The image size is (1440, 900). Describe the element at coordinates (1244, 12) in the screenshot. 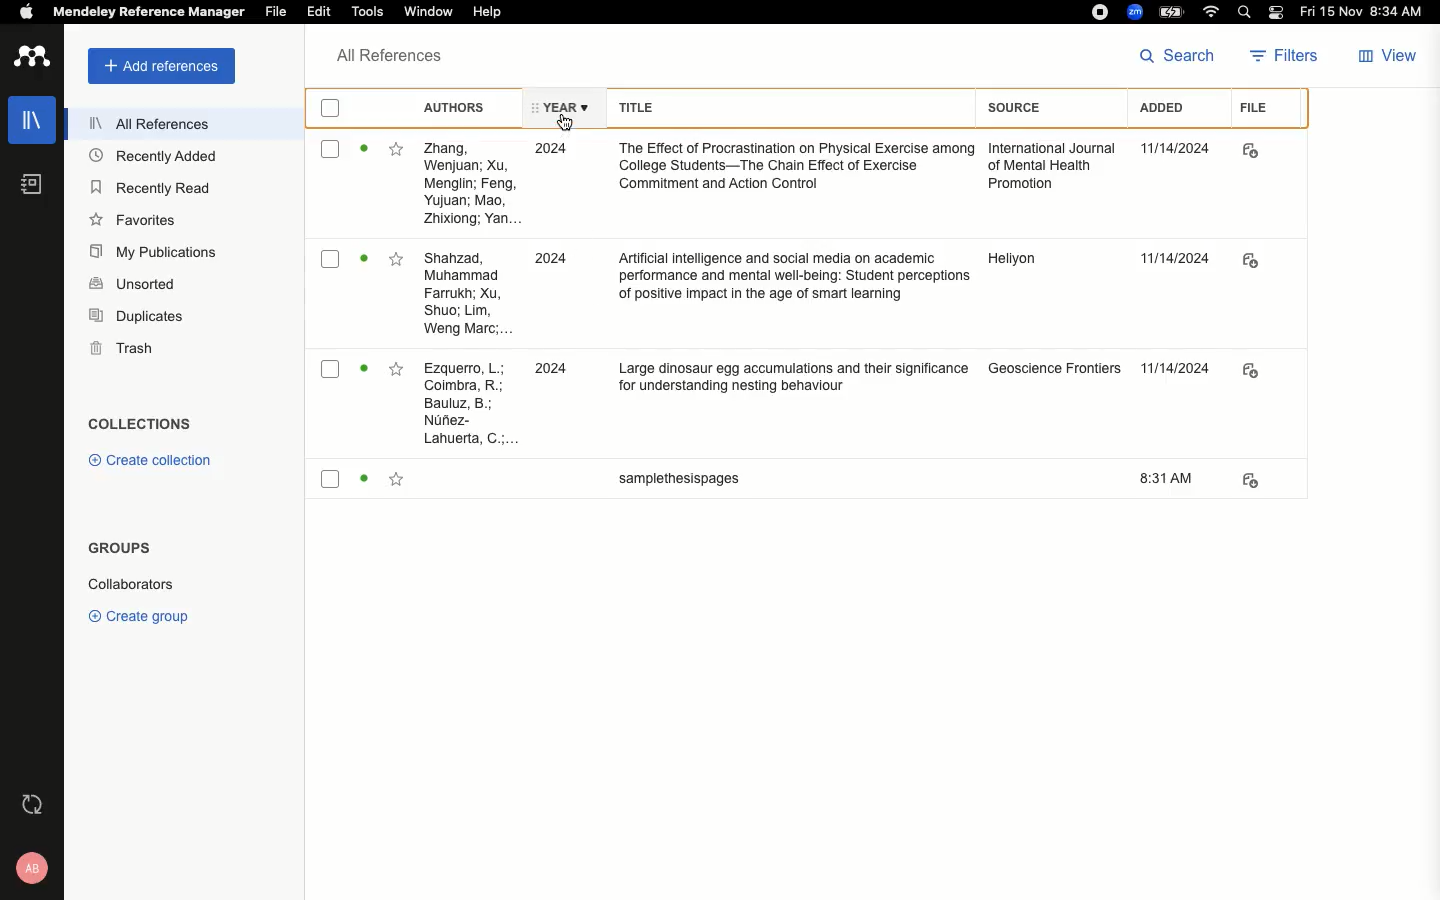

I see `Search` at that location.